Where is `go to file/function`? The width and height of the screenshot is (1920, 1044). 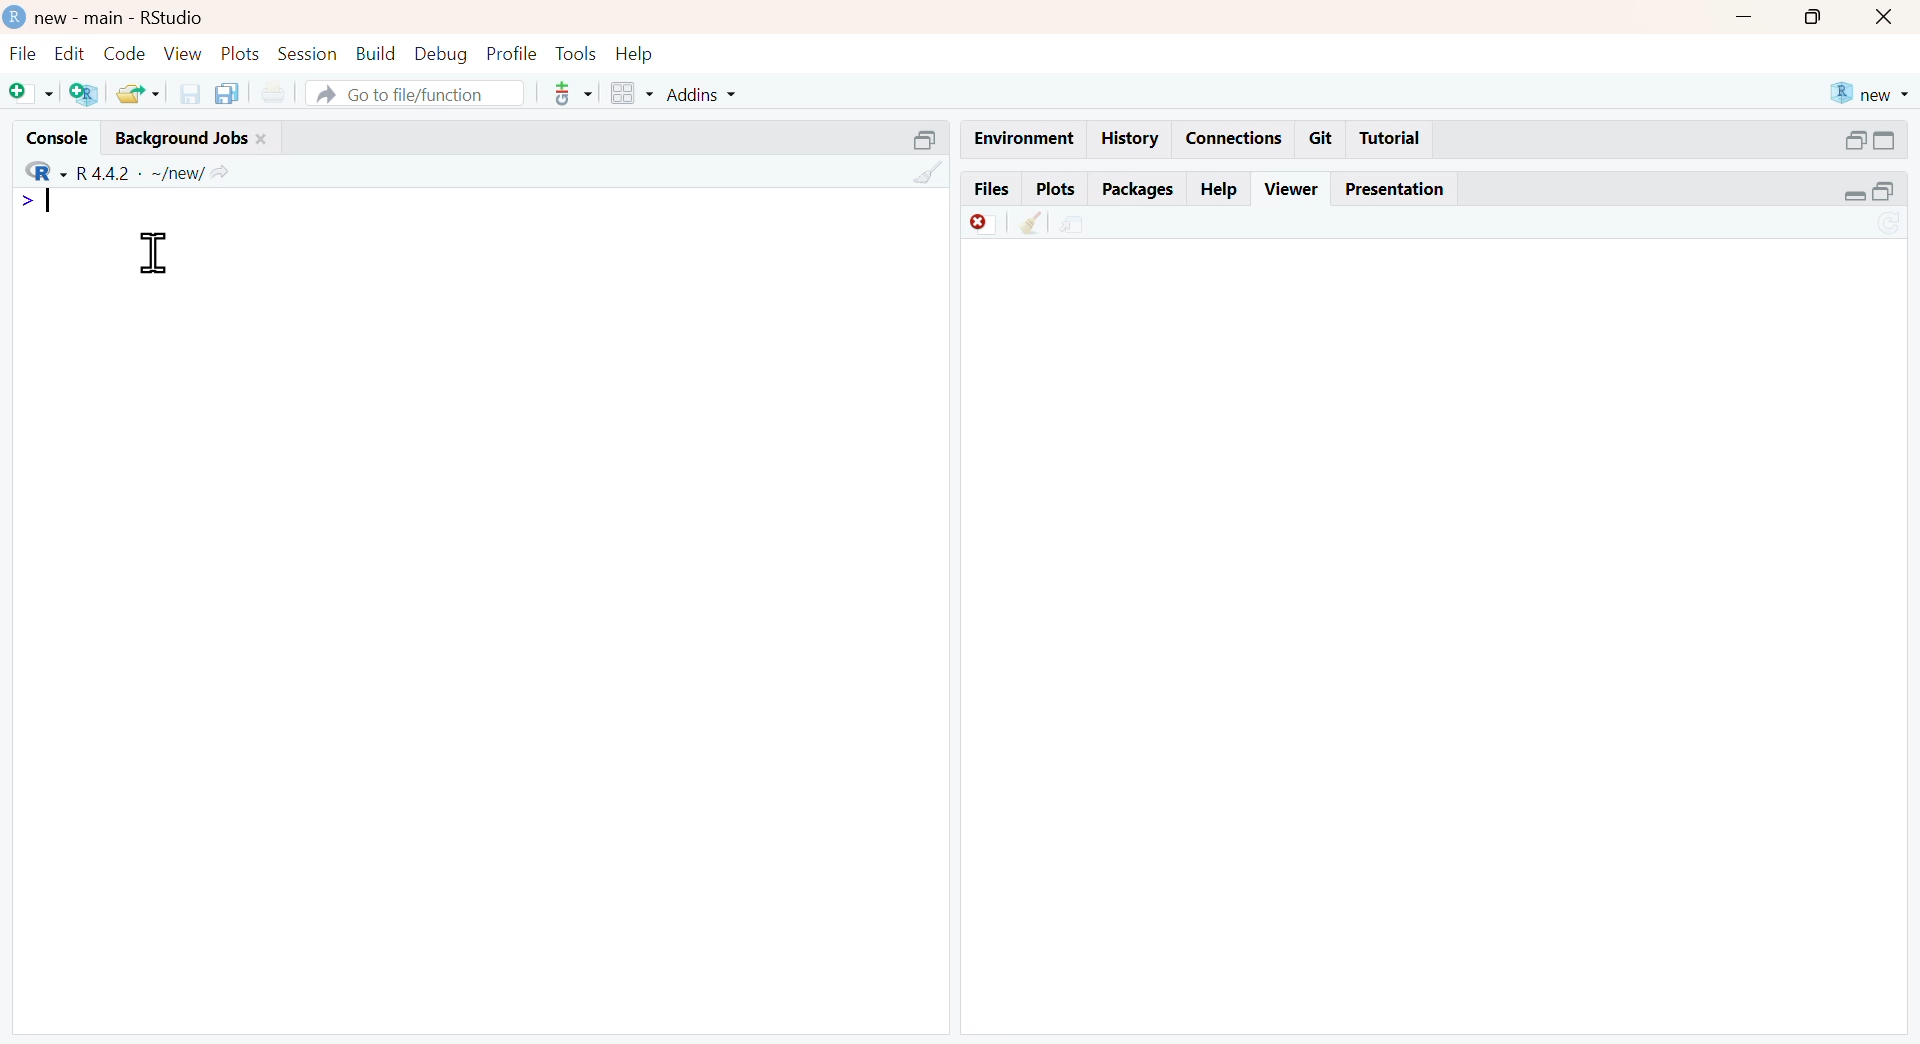
go to file/function is located at coordinates (417, 93).